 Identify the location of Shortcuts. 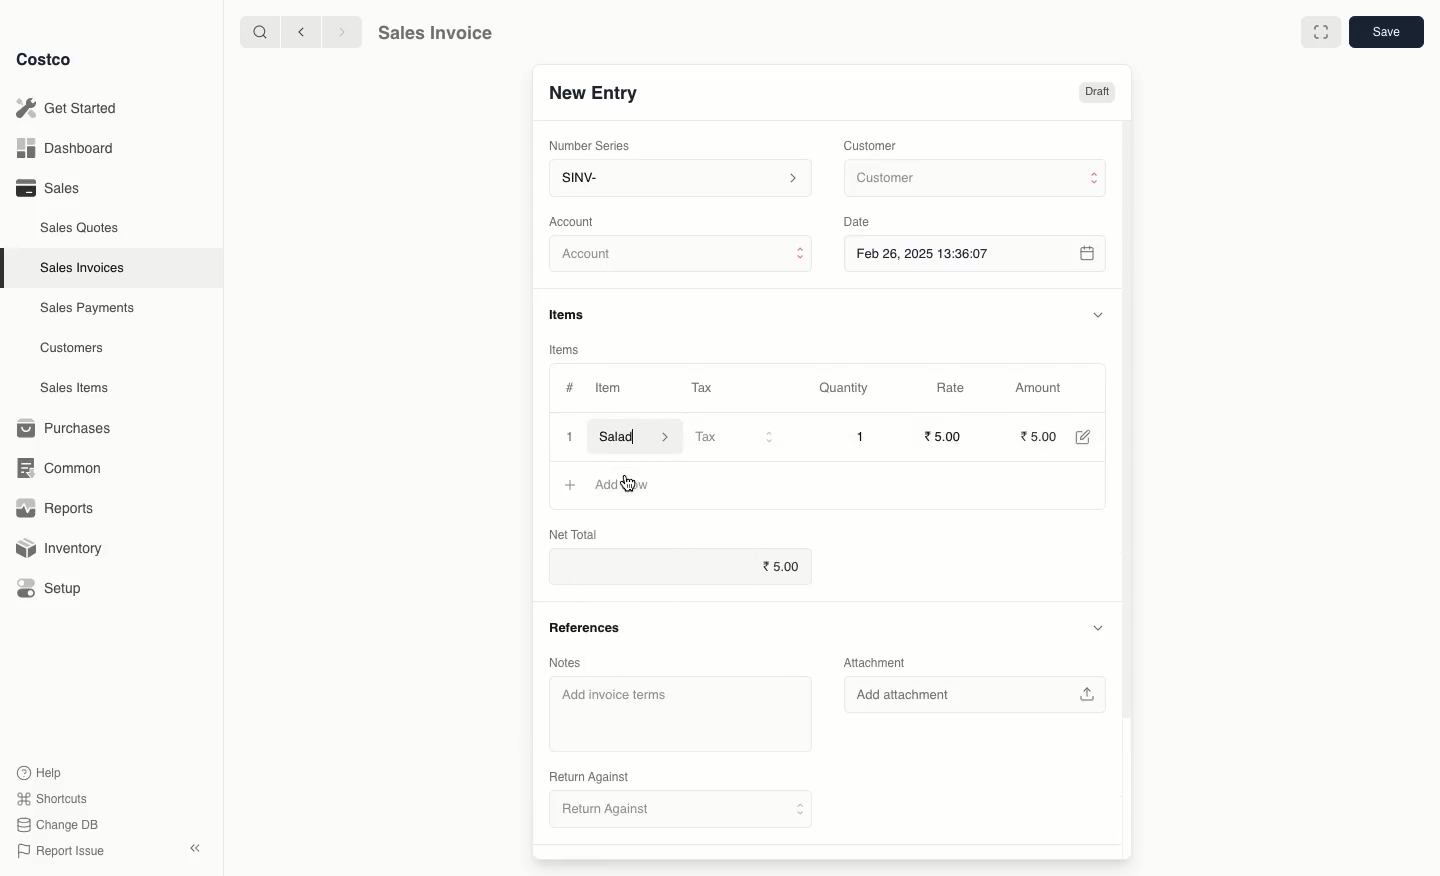
(51, 799).